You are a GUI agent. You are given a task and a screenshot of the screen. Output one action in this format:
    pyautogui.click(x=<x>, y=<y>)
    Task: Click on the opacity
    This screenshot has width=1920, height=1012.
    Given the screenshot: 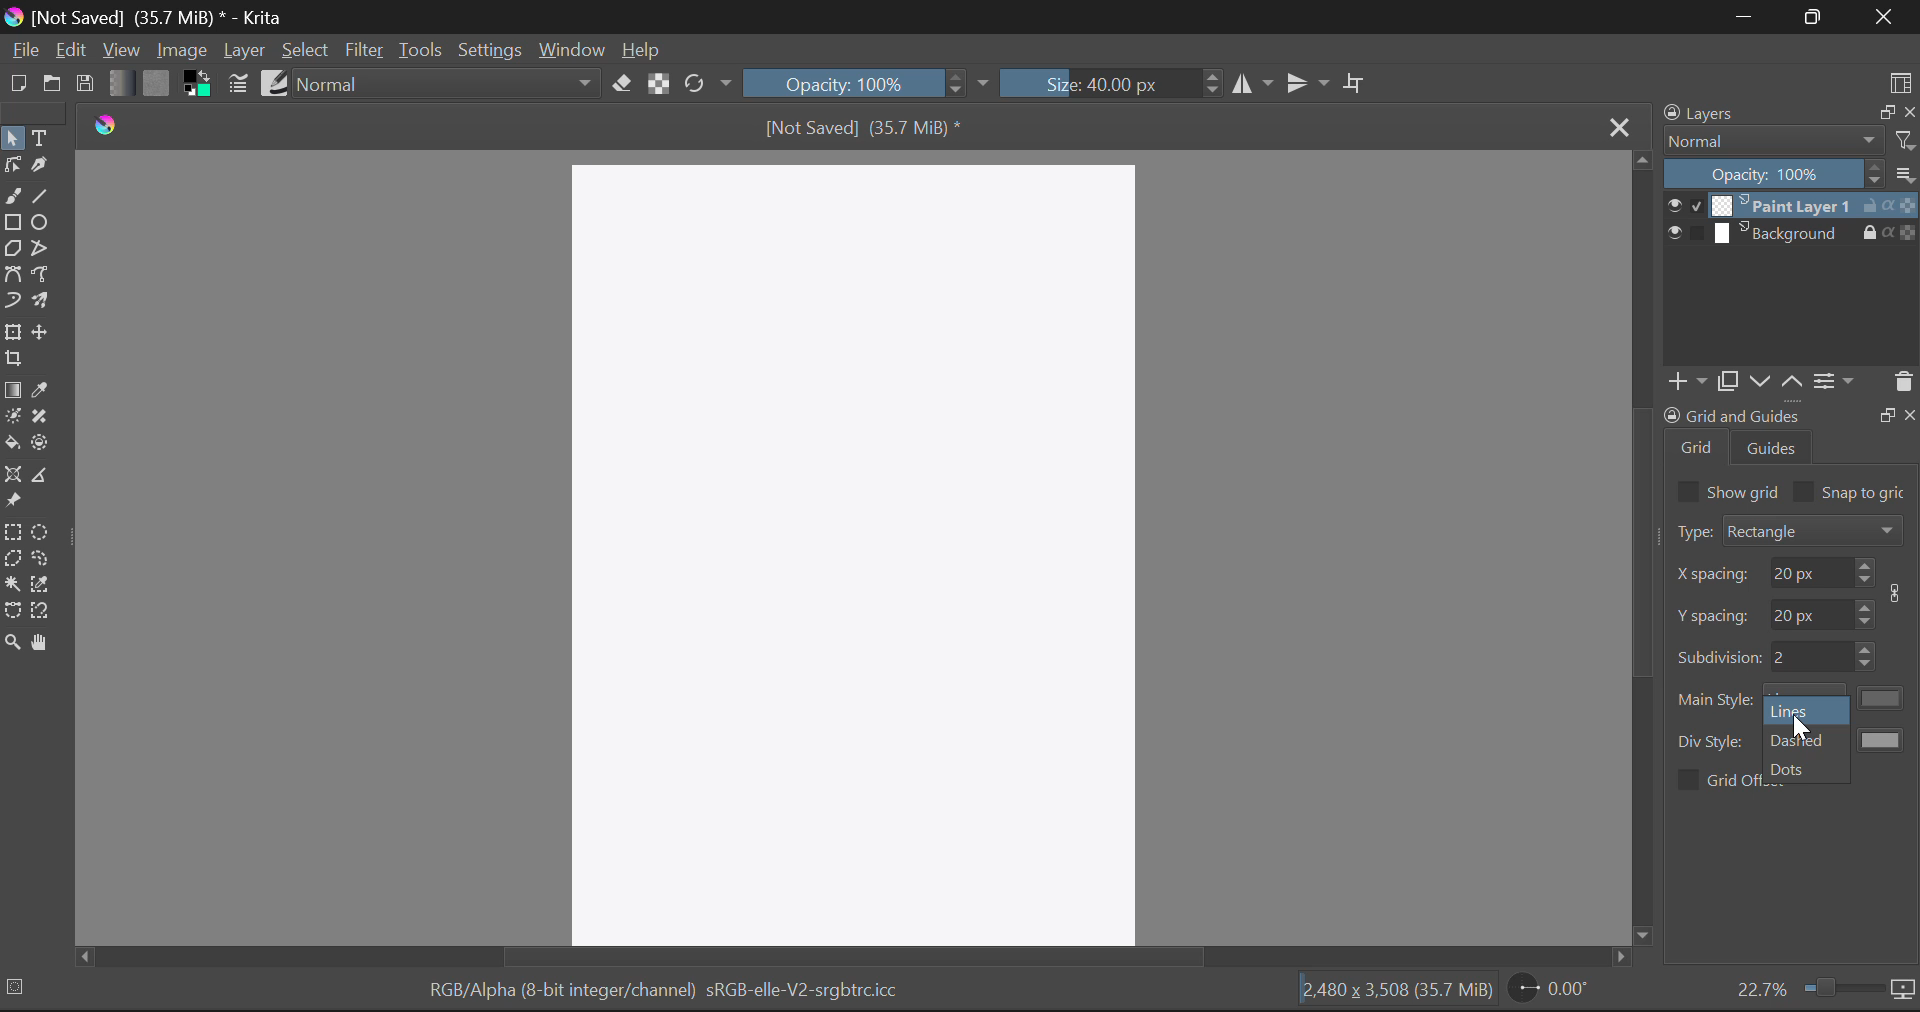 What is the action you would take?
    pyautogui.click(x=1774, y=173)
    